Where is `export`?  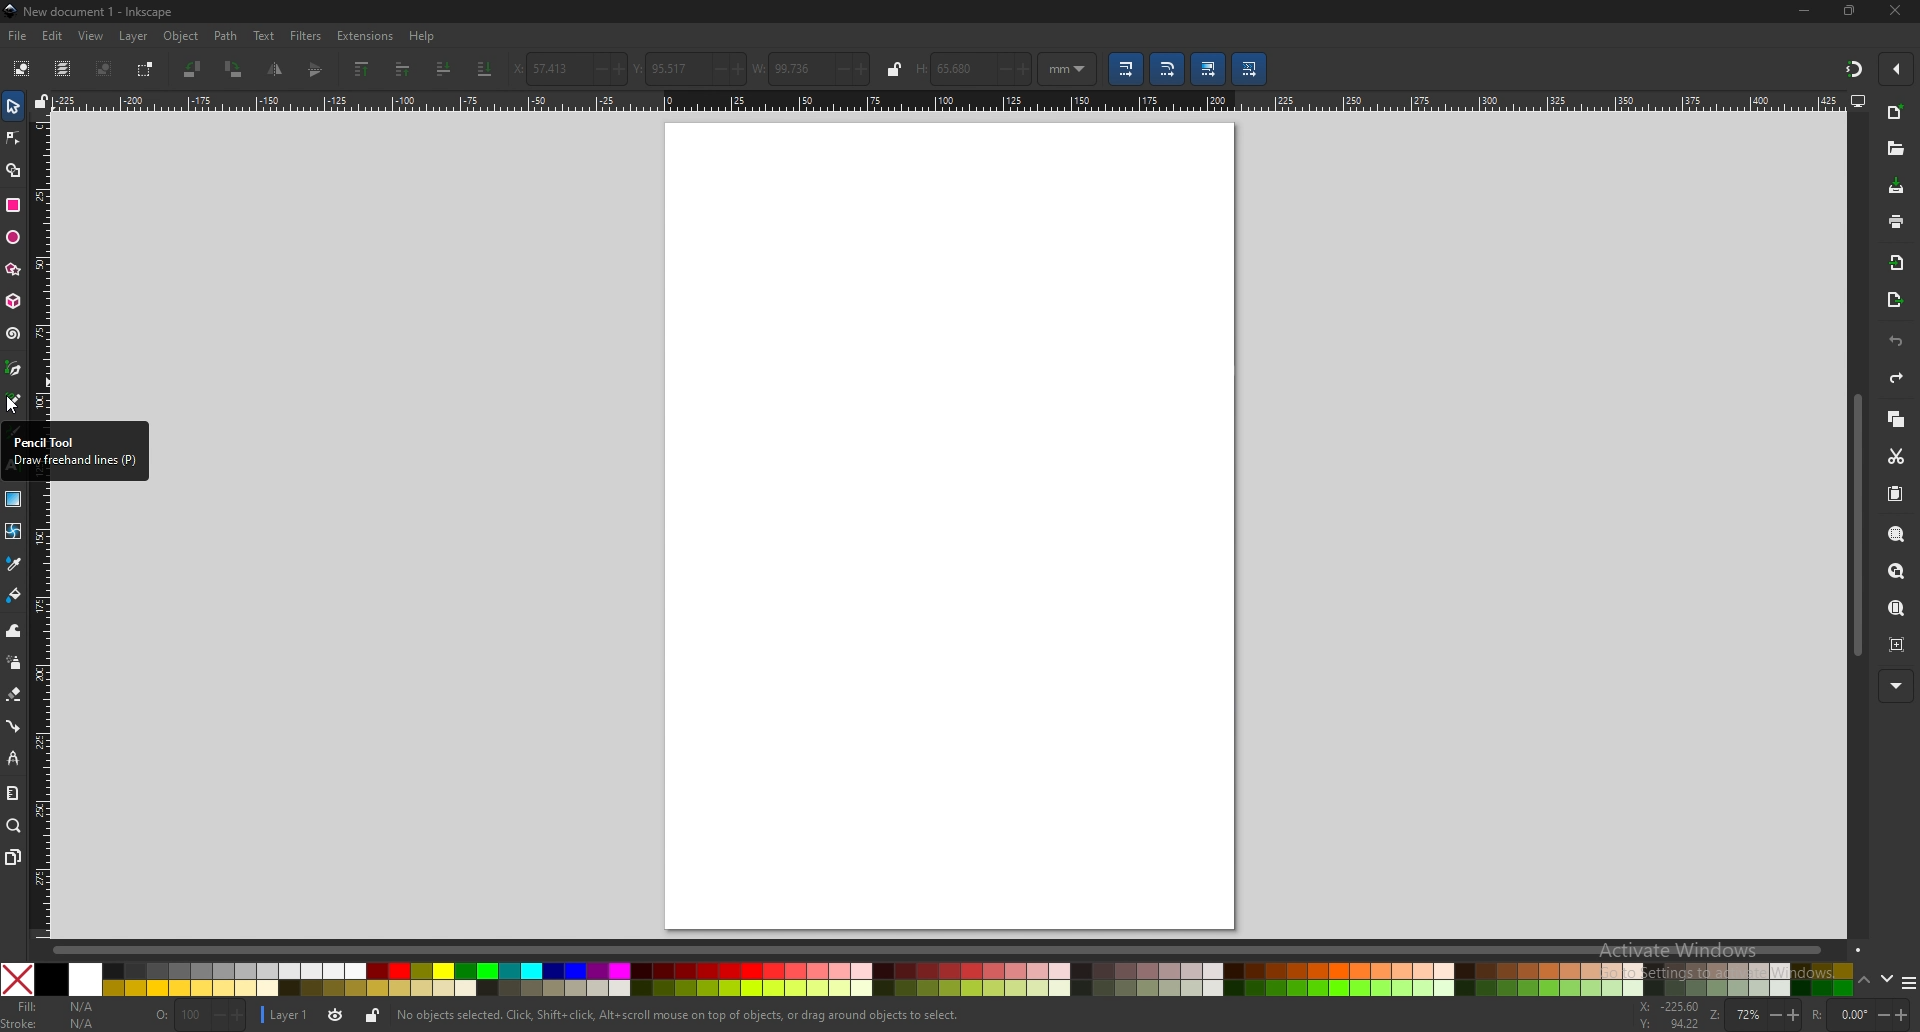
export is located at coordinates (1894, 302).